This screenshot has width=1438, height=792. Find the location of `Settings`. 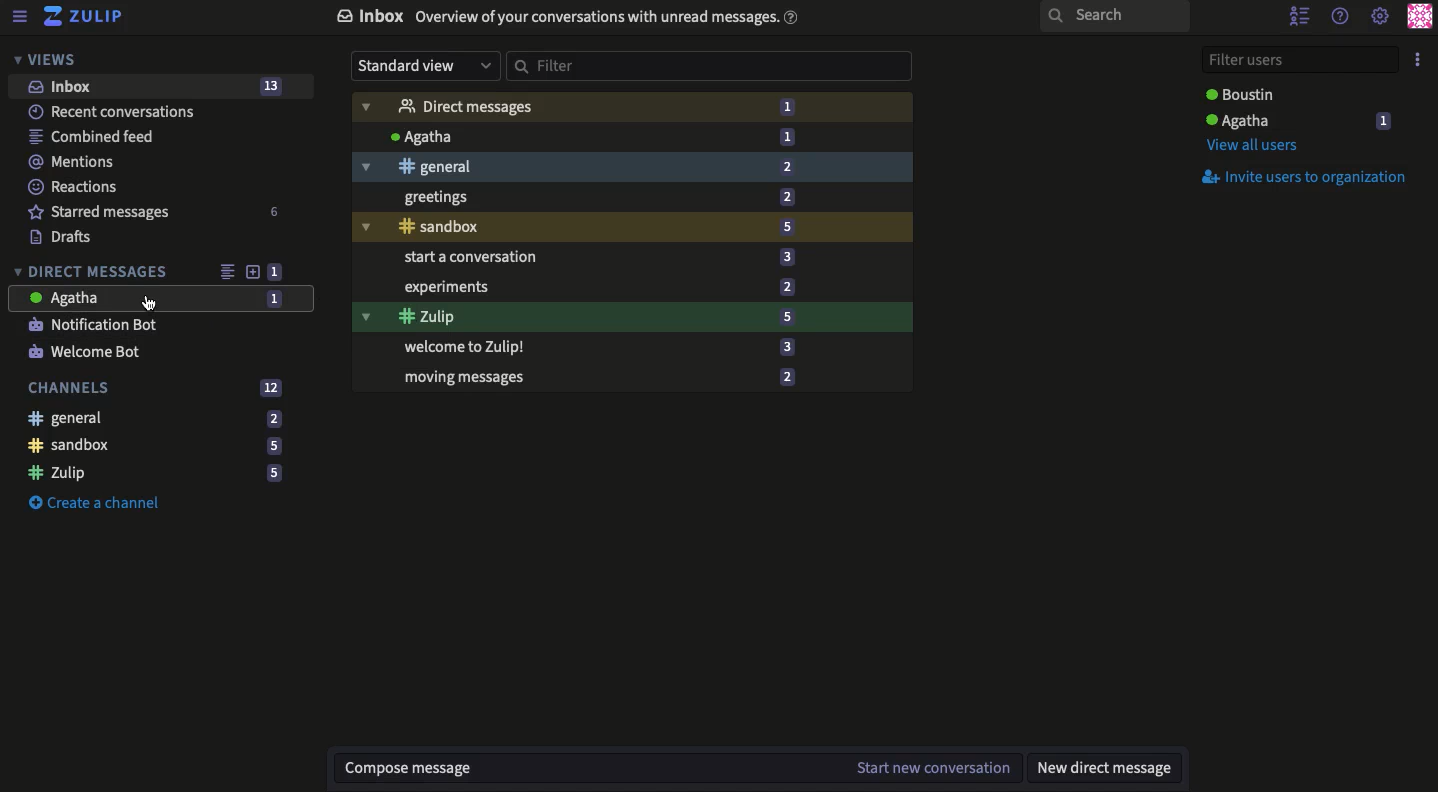

Settings is located at coordinates (1380, 18).